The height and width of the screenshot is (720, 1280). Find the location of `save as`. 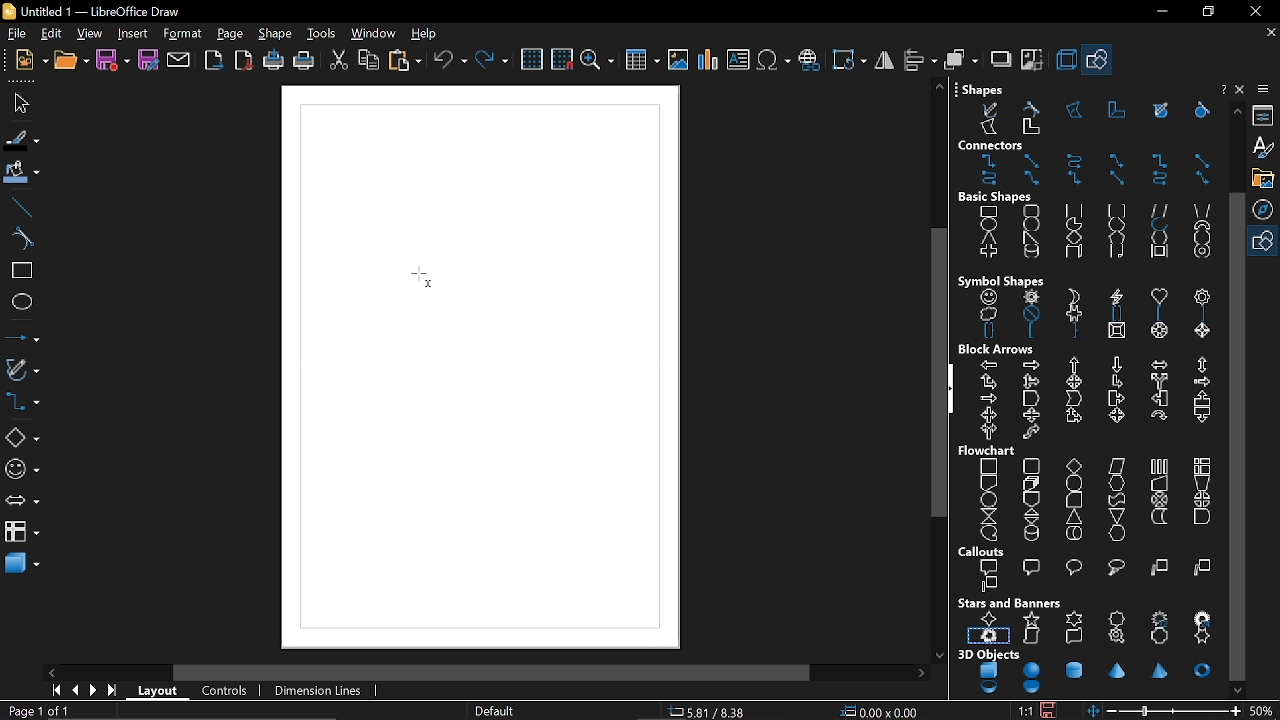

save as is located at coordinates (148, 60).